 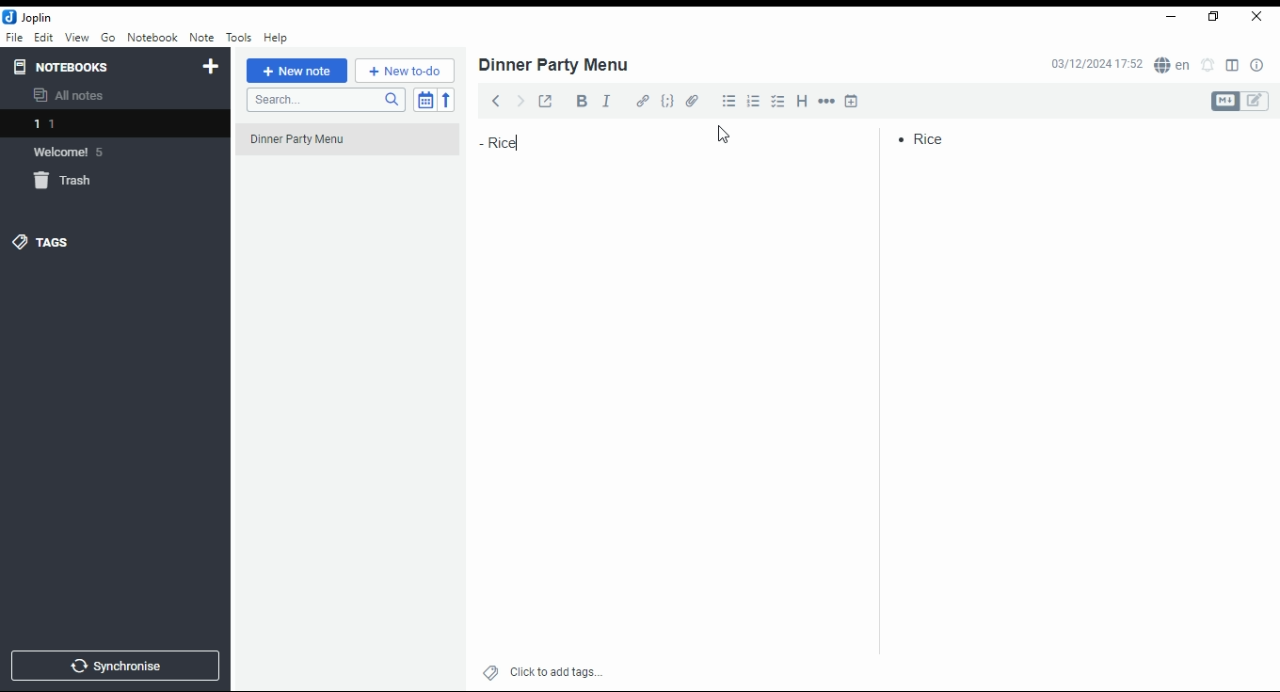 I want to click on 1, so click(x=111, y=123).